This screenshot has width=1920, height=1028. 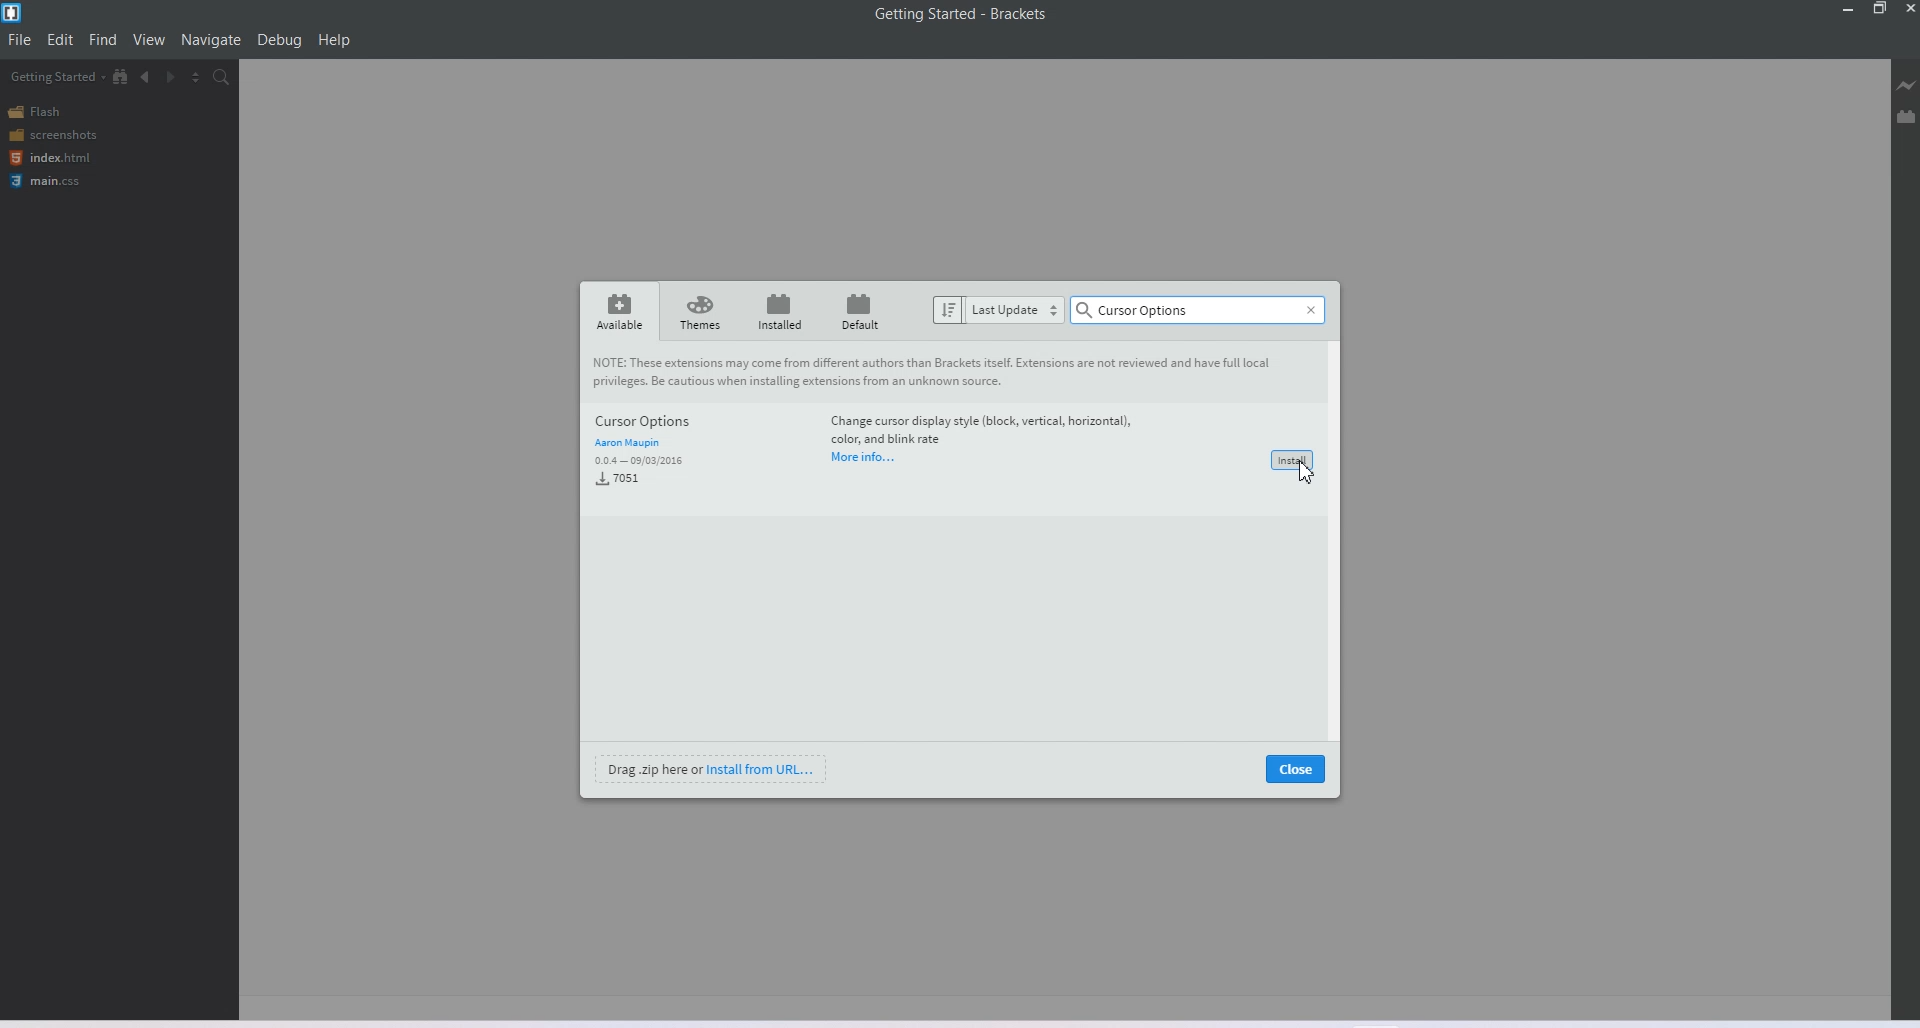 What do you see at coordinates (149, 38) in the screenshot?
I see `View` at bounding box center [149, 38].